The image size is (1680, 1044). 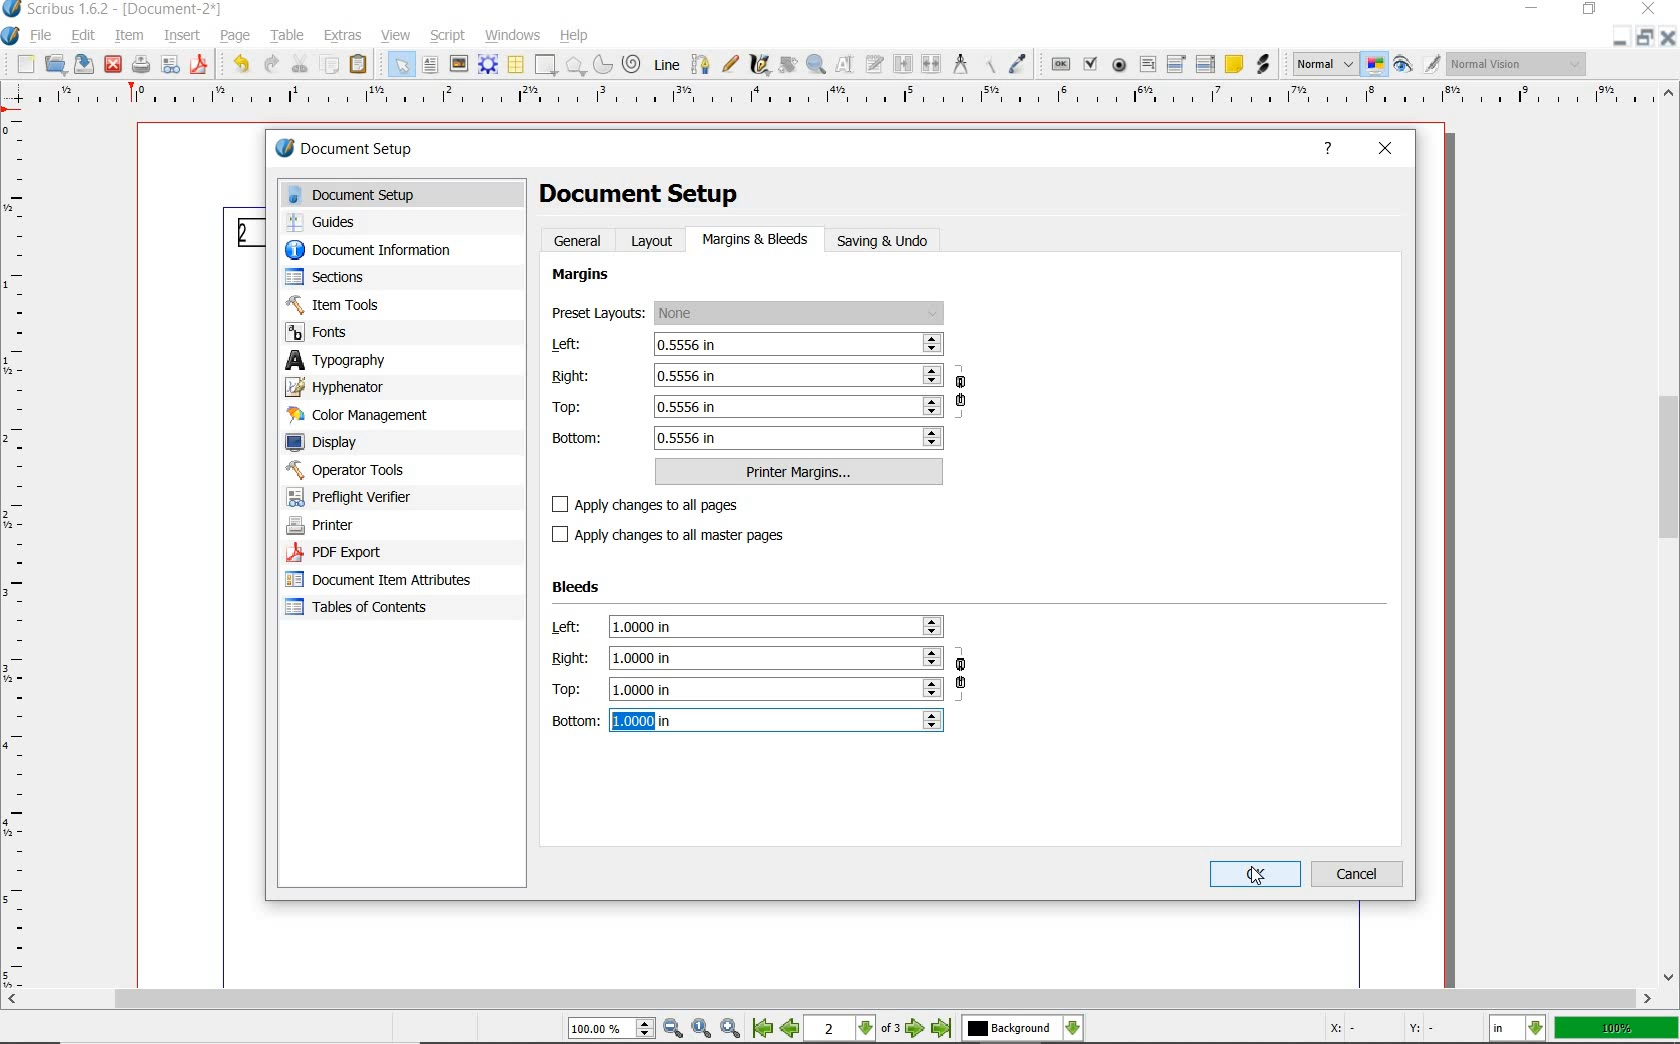 I want to click on Scribus 1.62 - [Document-2*], so click(x=115, y=9).